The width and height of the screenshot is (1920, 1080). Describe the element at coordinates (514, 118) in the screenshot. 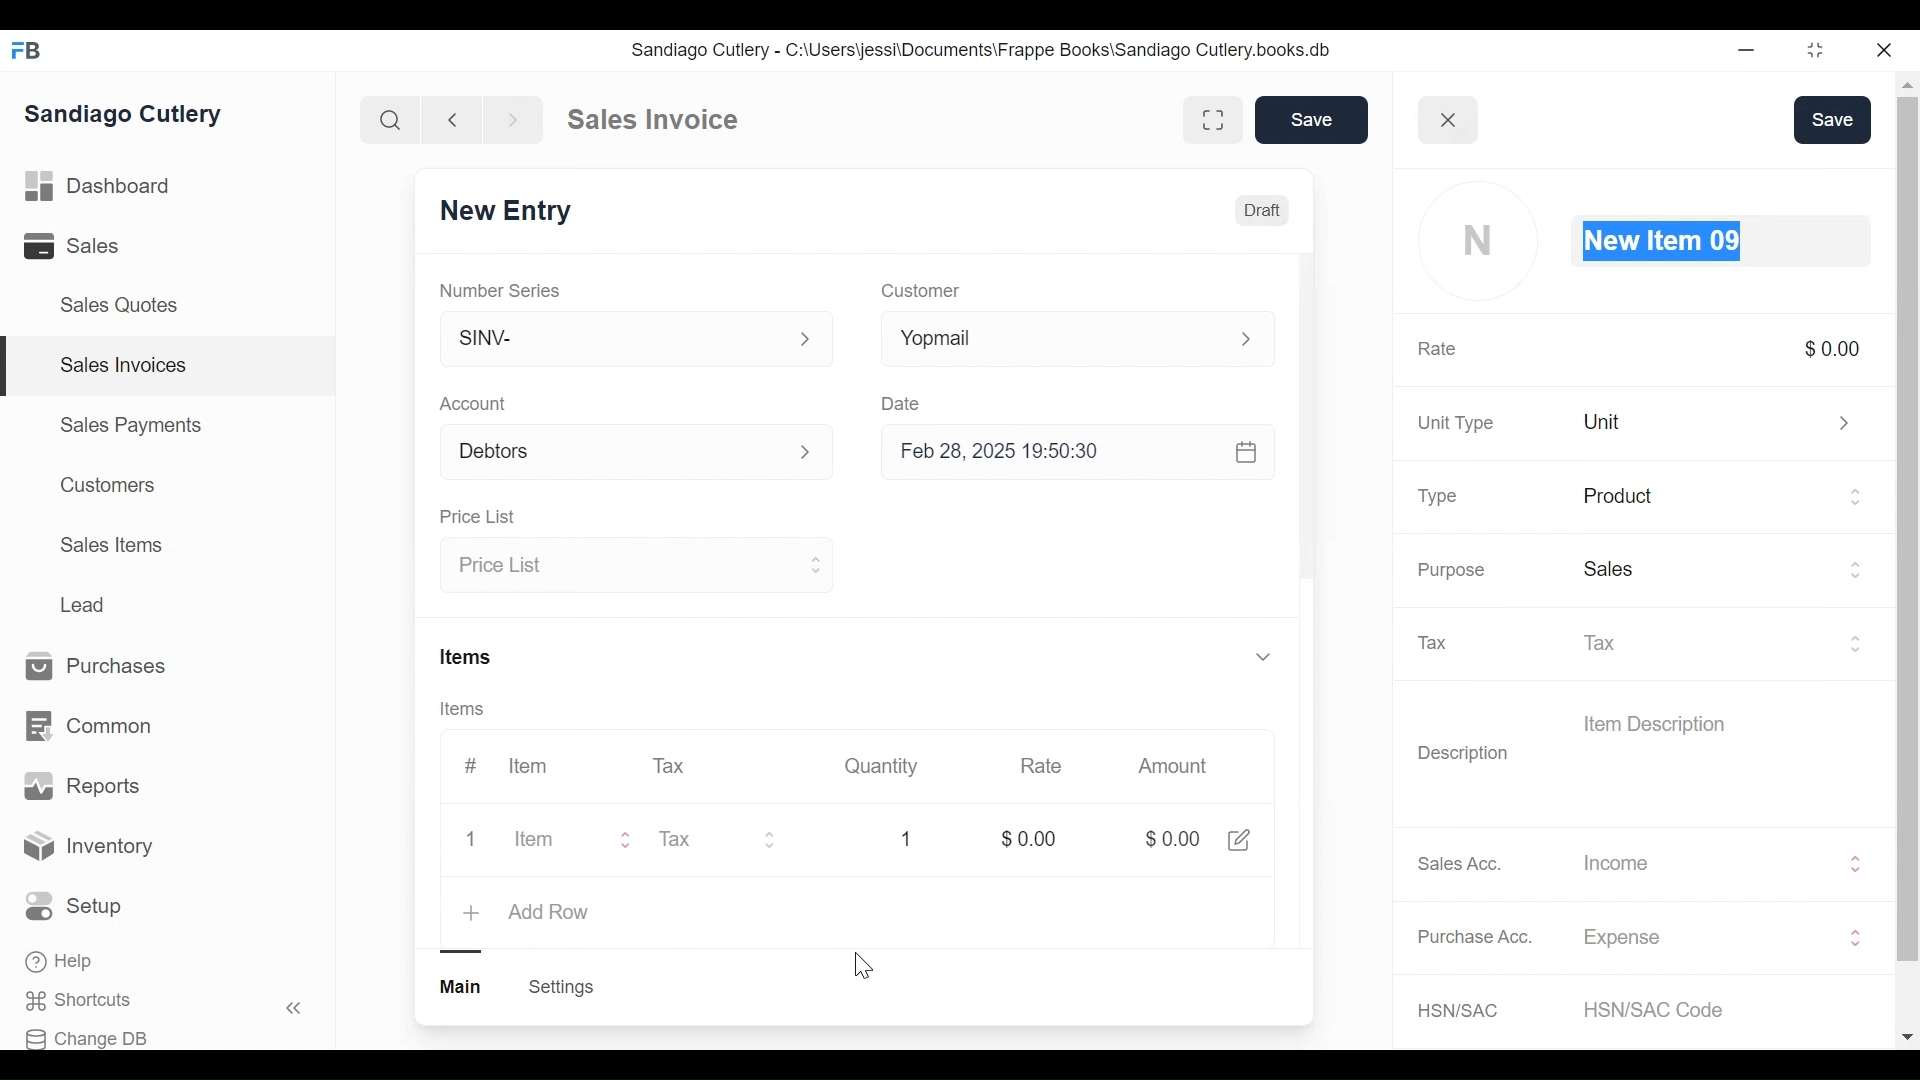

I see `forward` at that location.